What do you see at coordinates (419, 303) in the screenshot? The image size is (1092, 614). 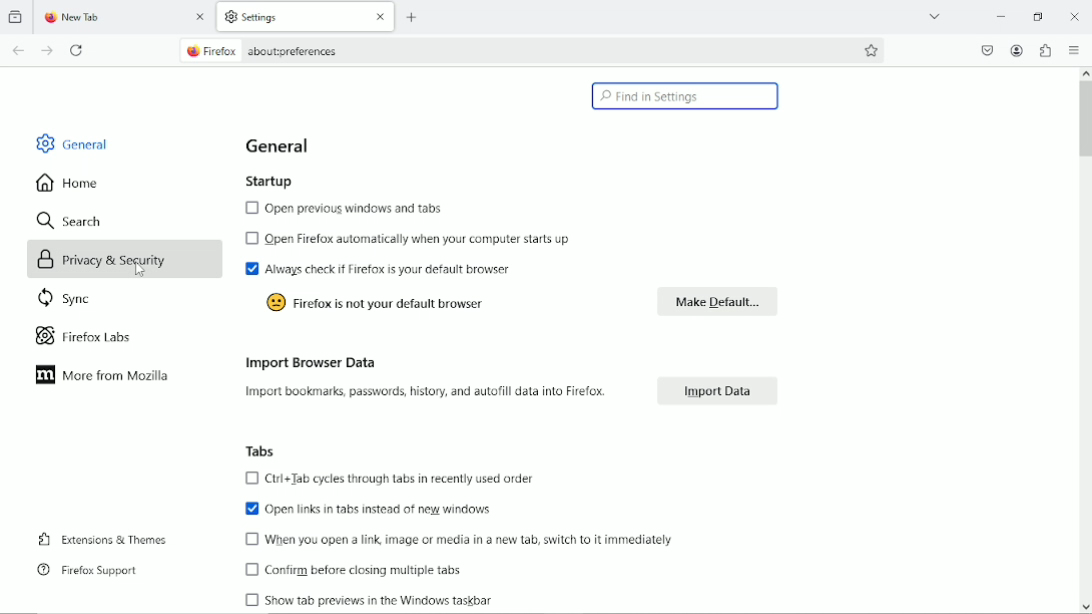 I see `firefox is not your default browser` at bounding box center [419, 303].